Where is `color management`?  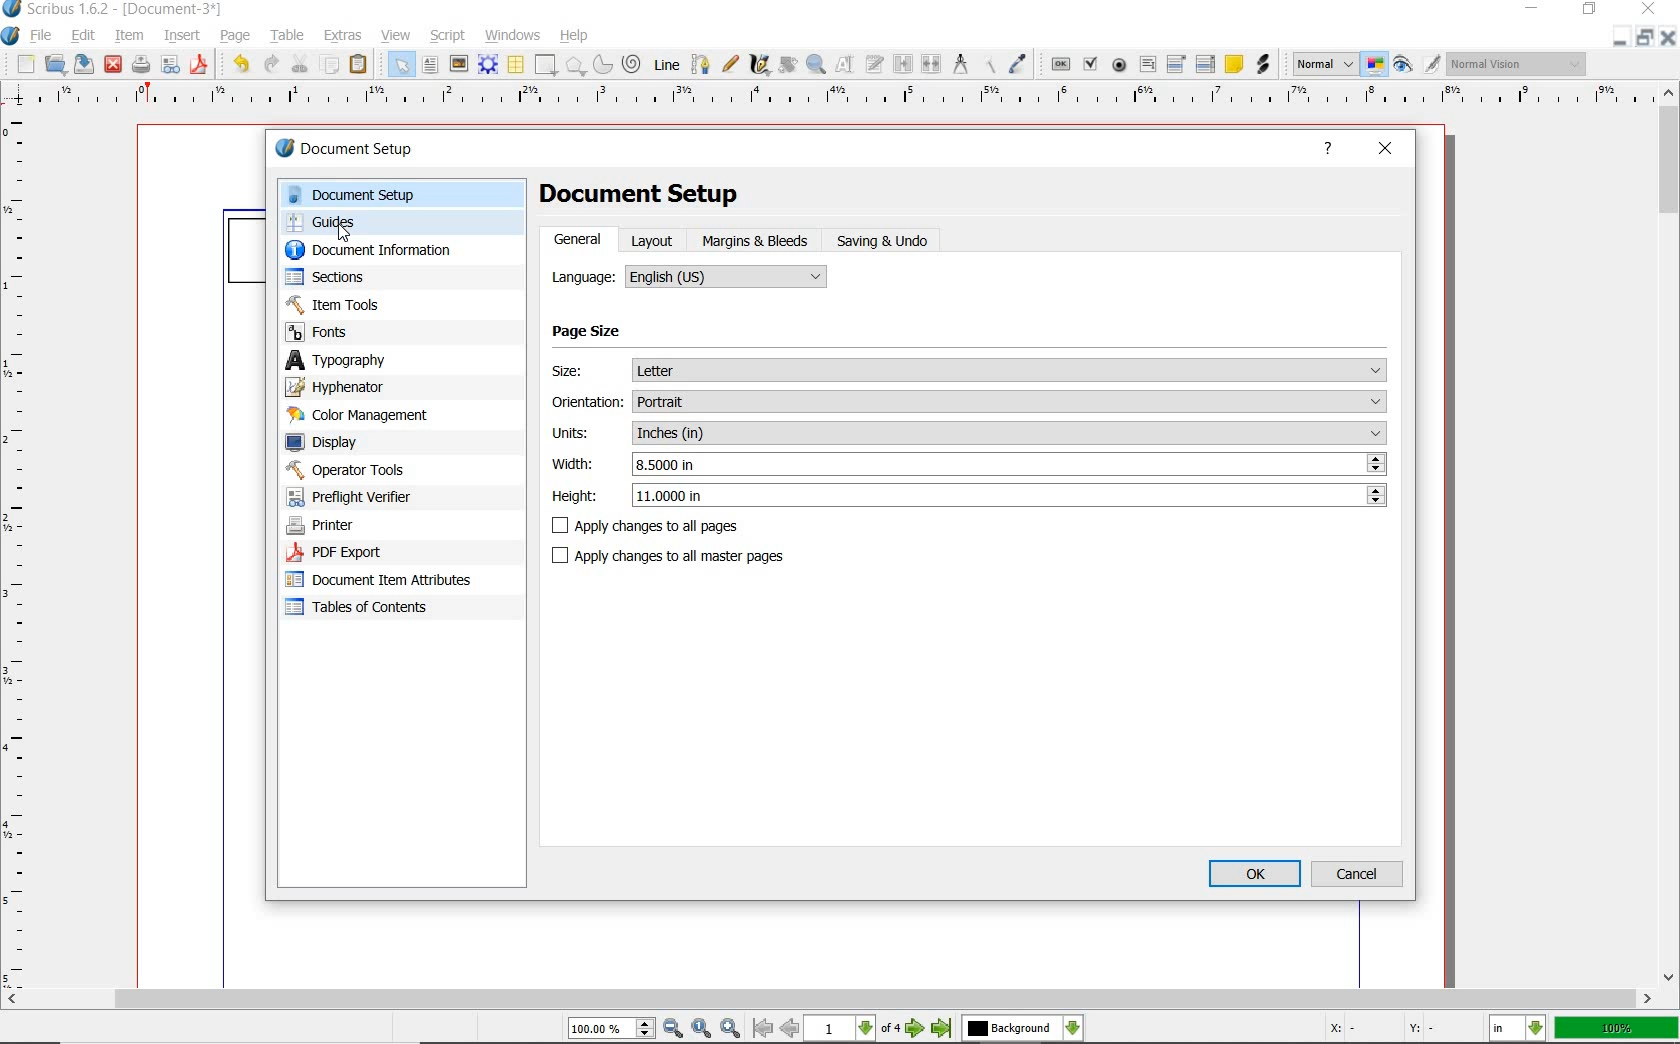
color management is located at coordinates (387, 416).